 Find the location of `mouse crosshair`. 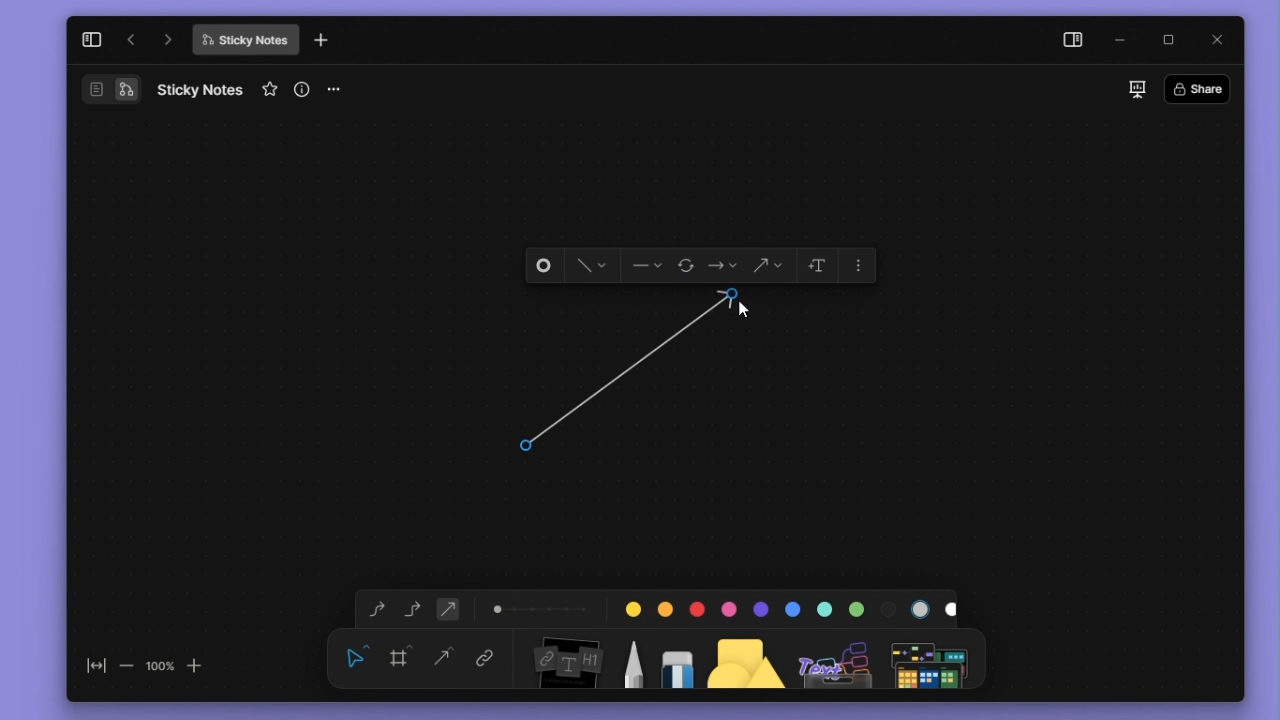

mouse crosshair is located at coordinates (530, 444).